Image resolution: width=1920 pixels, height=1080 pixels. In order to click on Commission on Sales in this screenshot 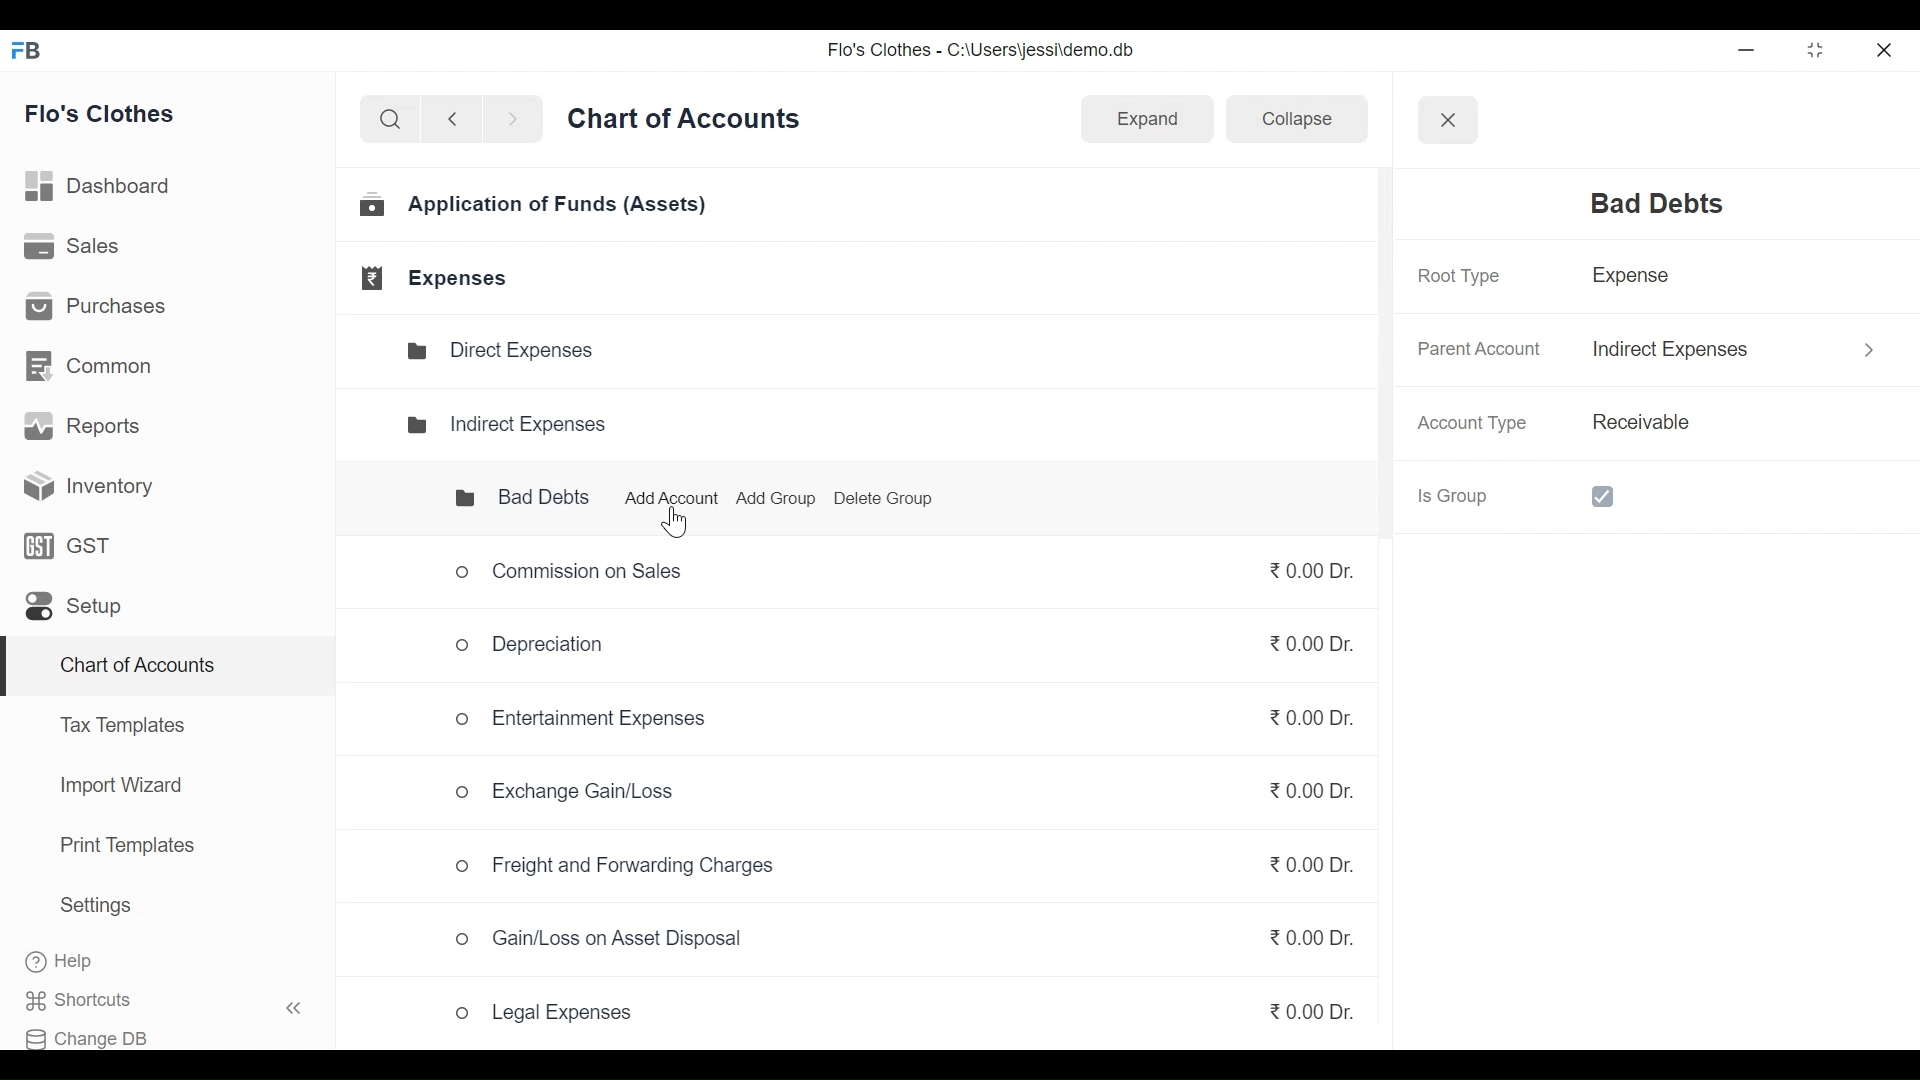, I will do `click(566, 575)`.